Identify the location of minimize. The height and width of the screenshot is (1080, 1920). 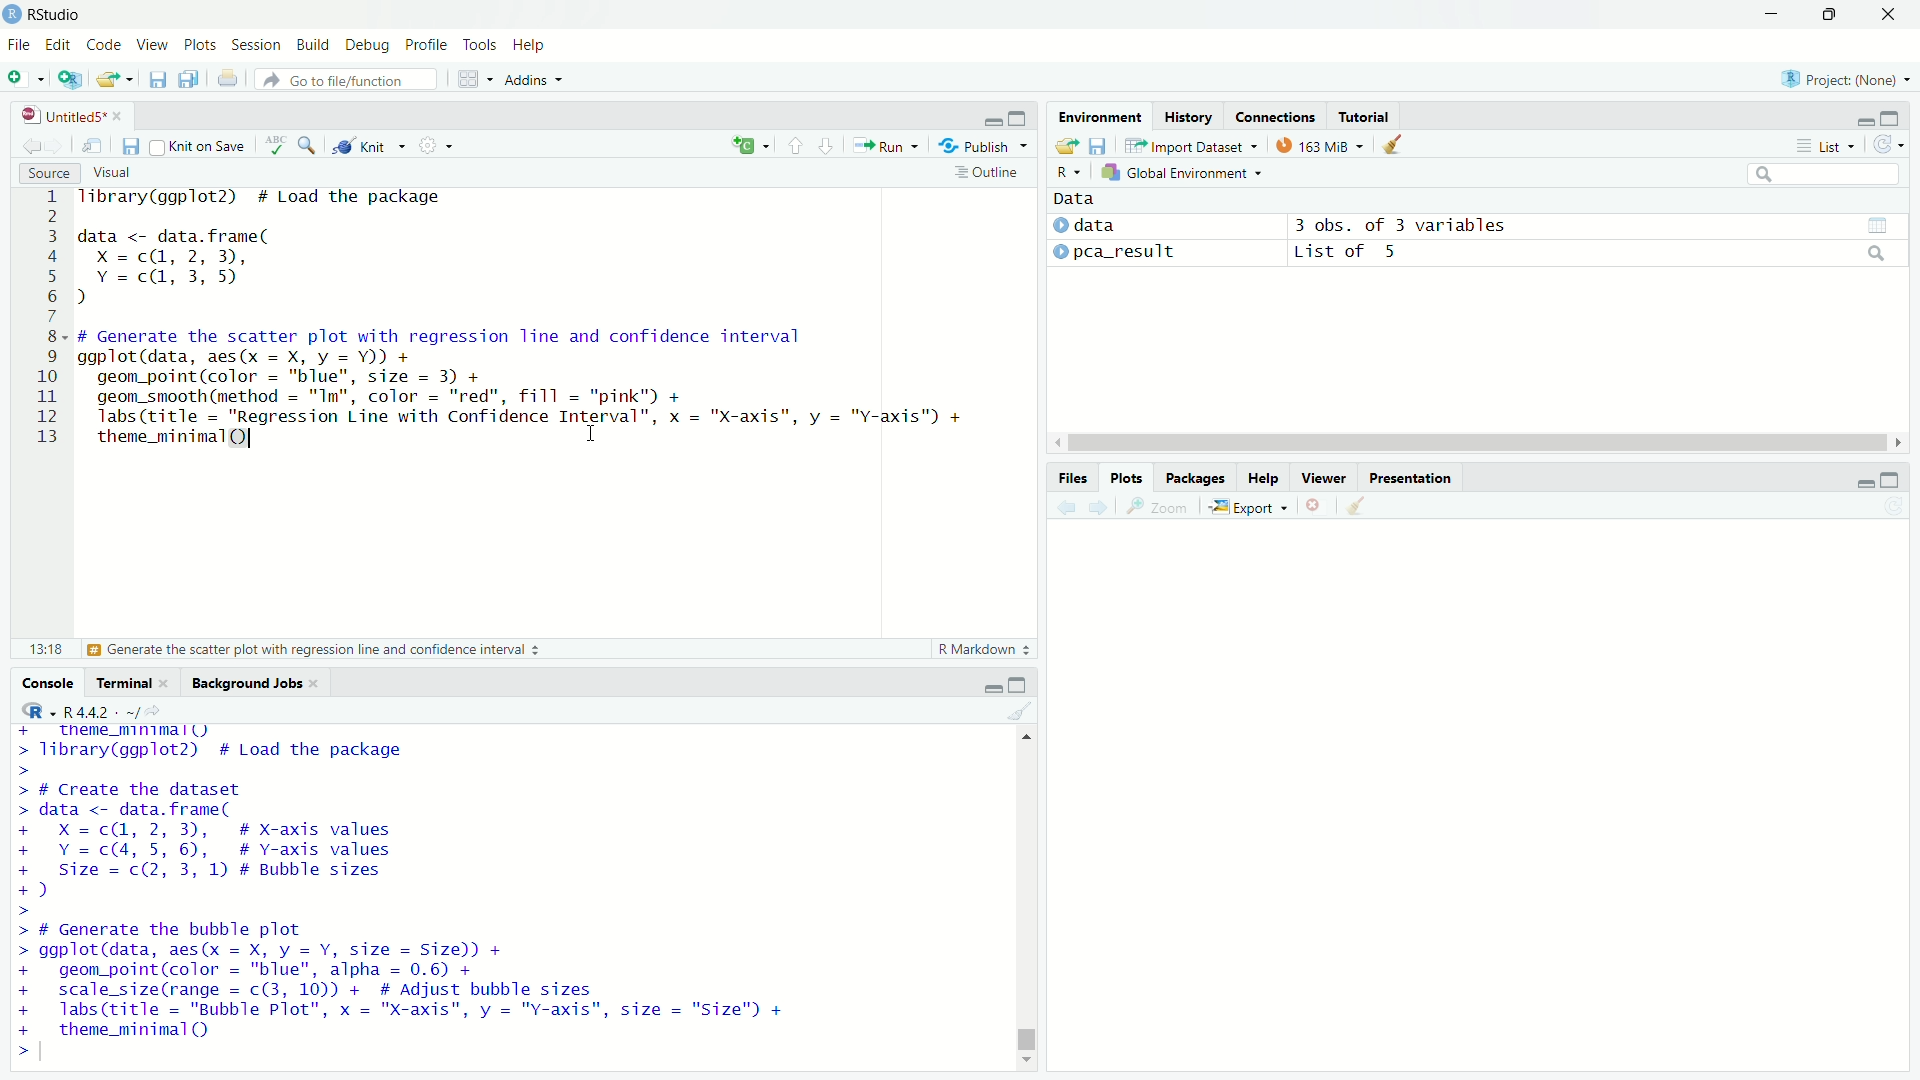
(1863, 120).